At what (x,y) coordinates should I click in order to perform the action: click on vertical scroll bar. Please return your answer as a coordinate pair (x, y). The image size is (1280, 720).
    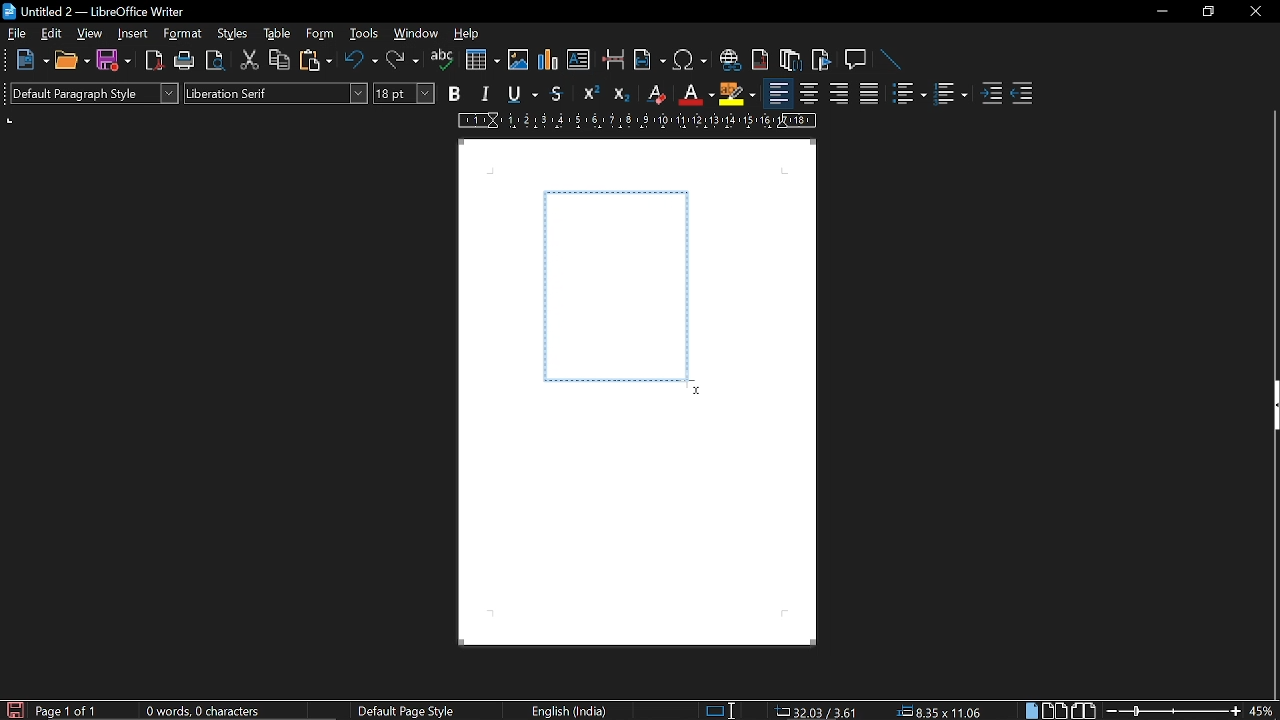
    Looking at the image, I should click on (1272, 567).